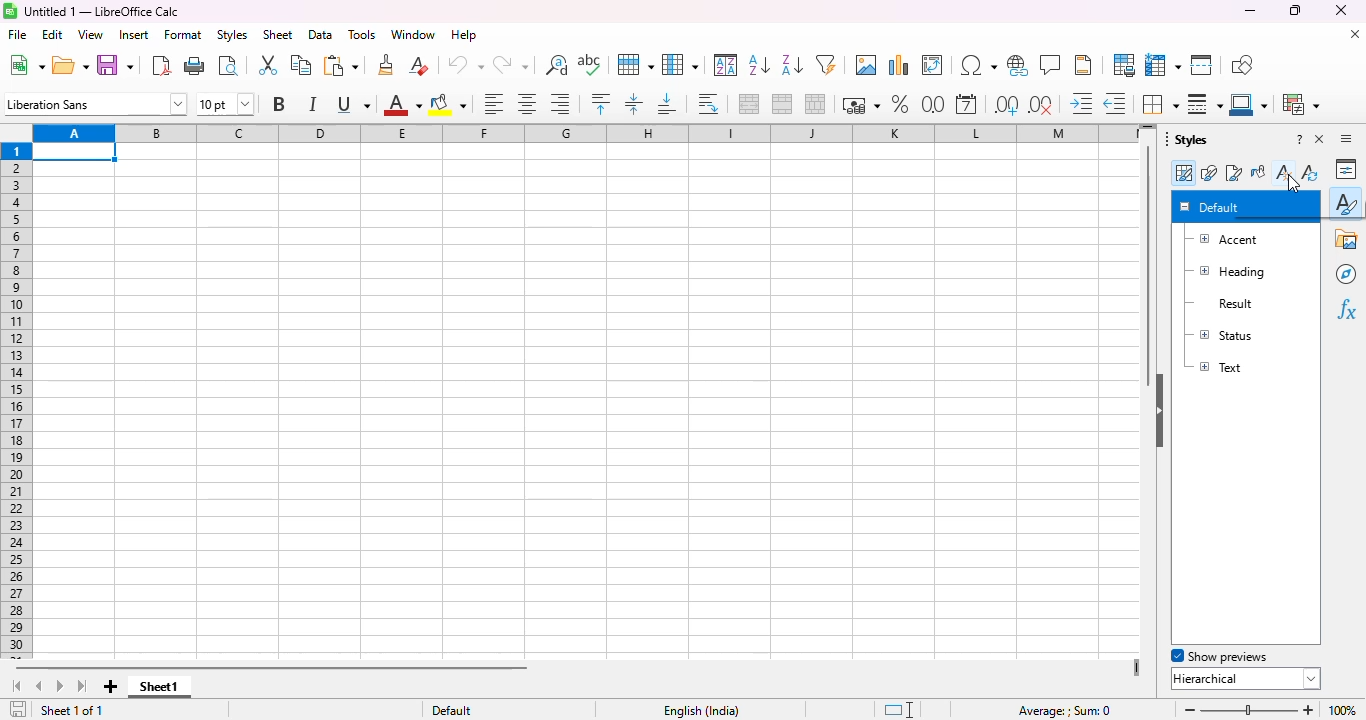 The height and width of the screenshot is (720, 1366). Describe the element at coordinates (1205, 104) in the screenshot. I see `border style` at that location.